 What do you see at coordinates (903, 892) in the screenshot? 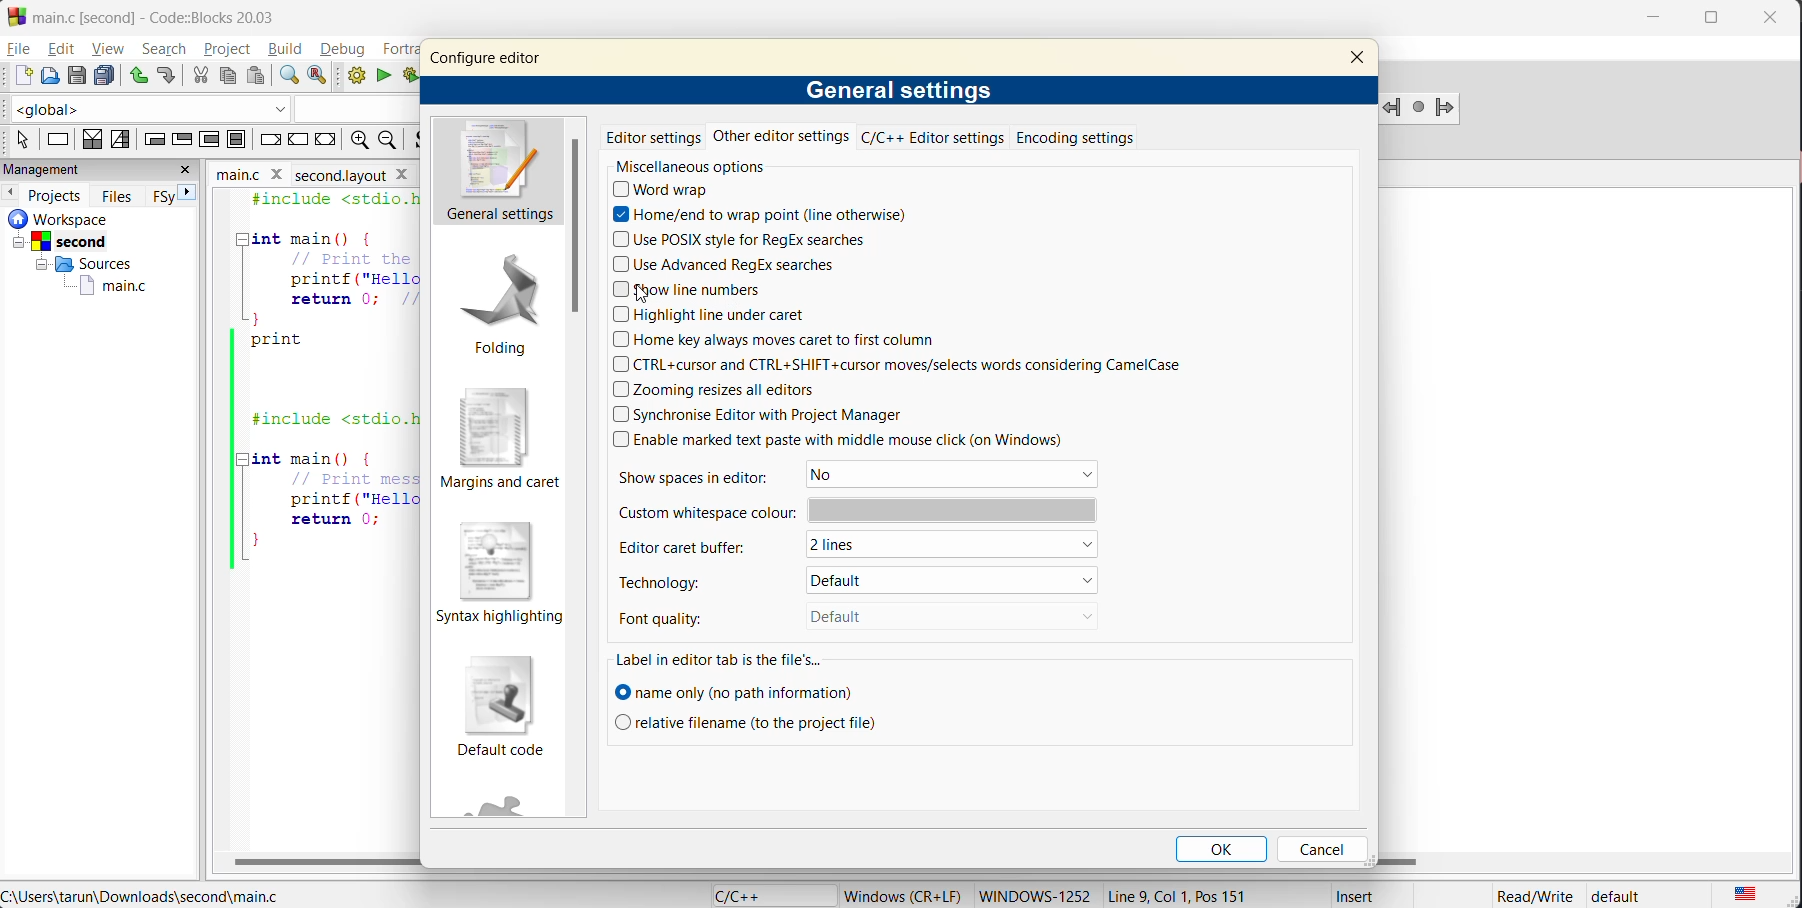
I see `metadata` at bounding box center [903, 892].